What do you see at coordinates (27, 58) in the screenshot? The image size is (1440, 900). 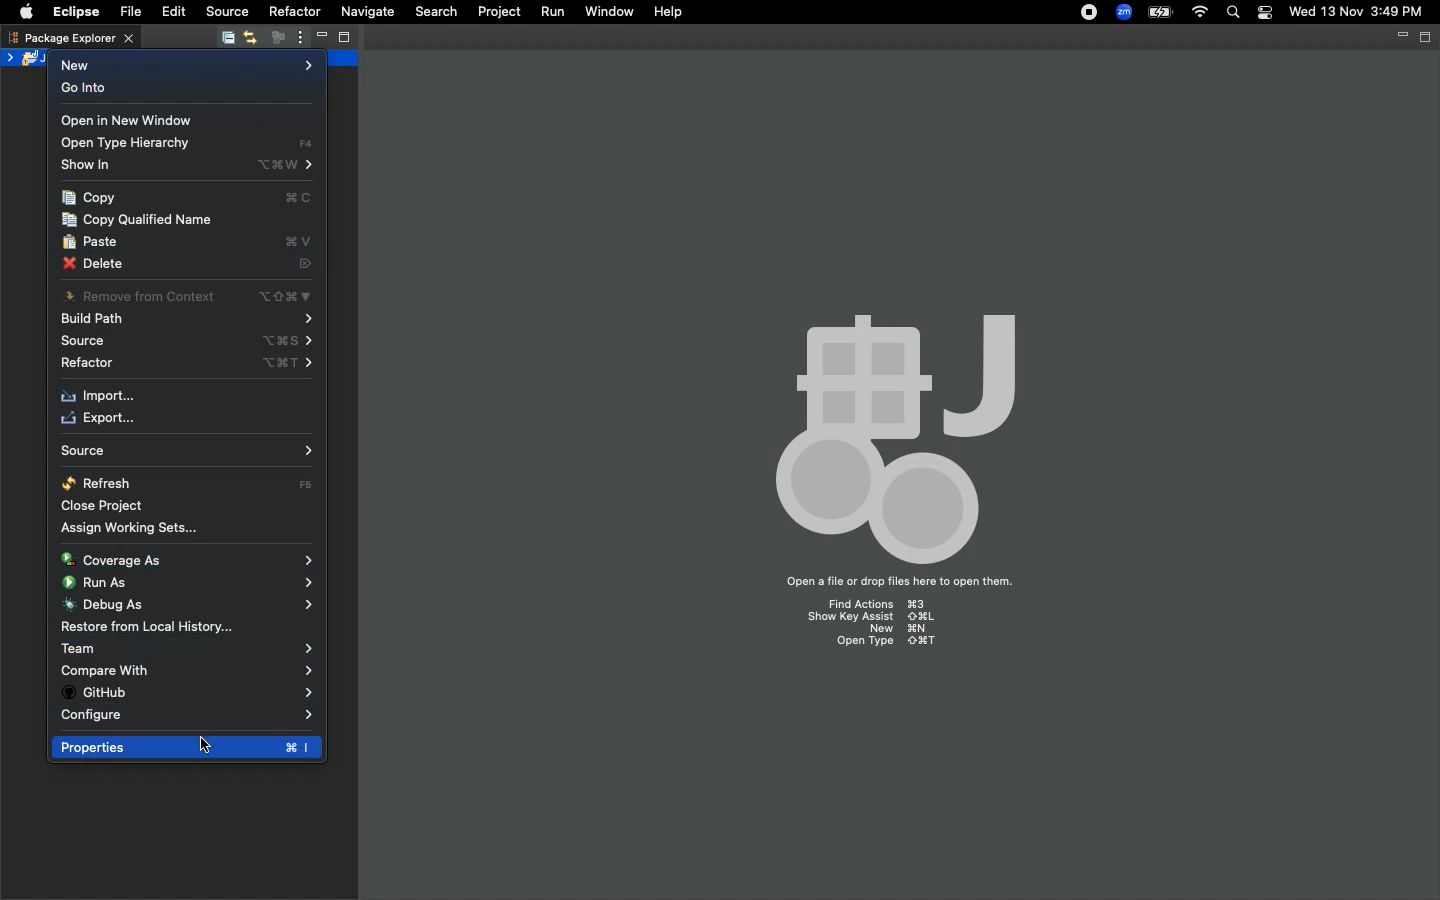 I see `Java project` at bounding box center [27, 58].